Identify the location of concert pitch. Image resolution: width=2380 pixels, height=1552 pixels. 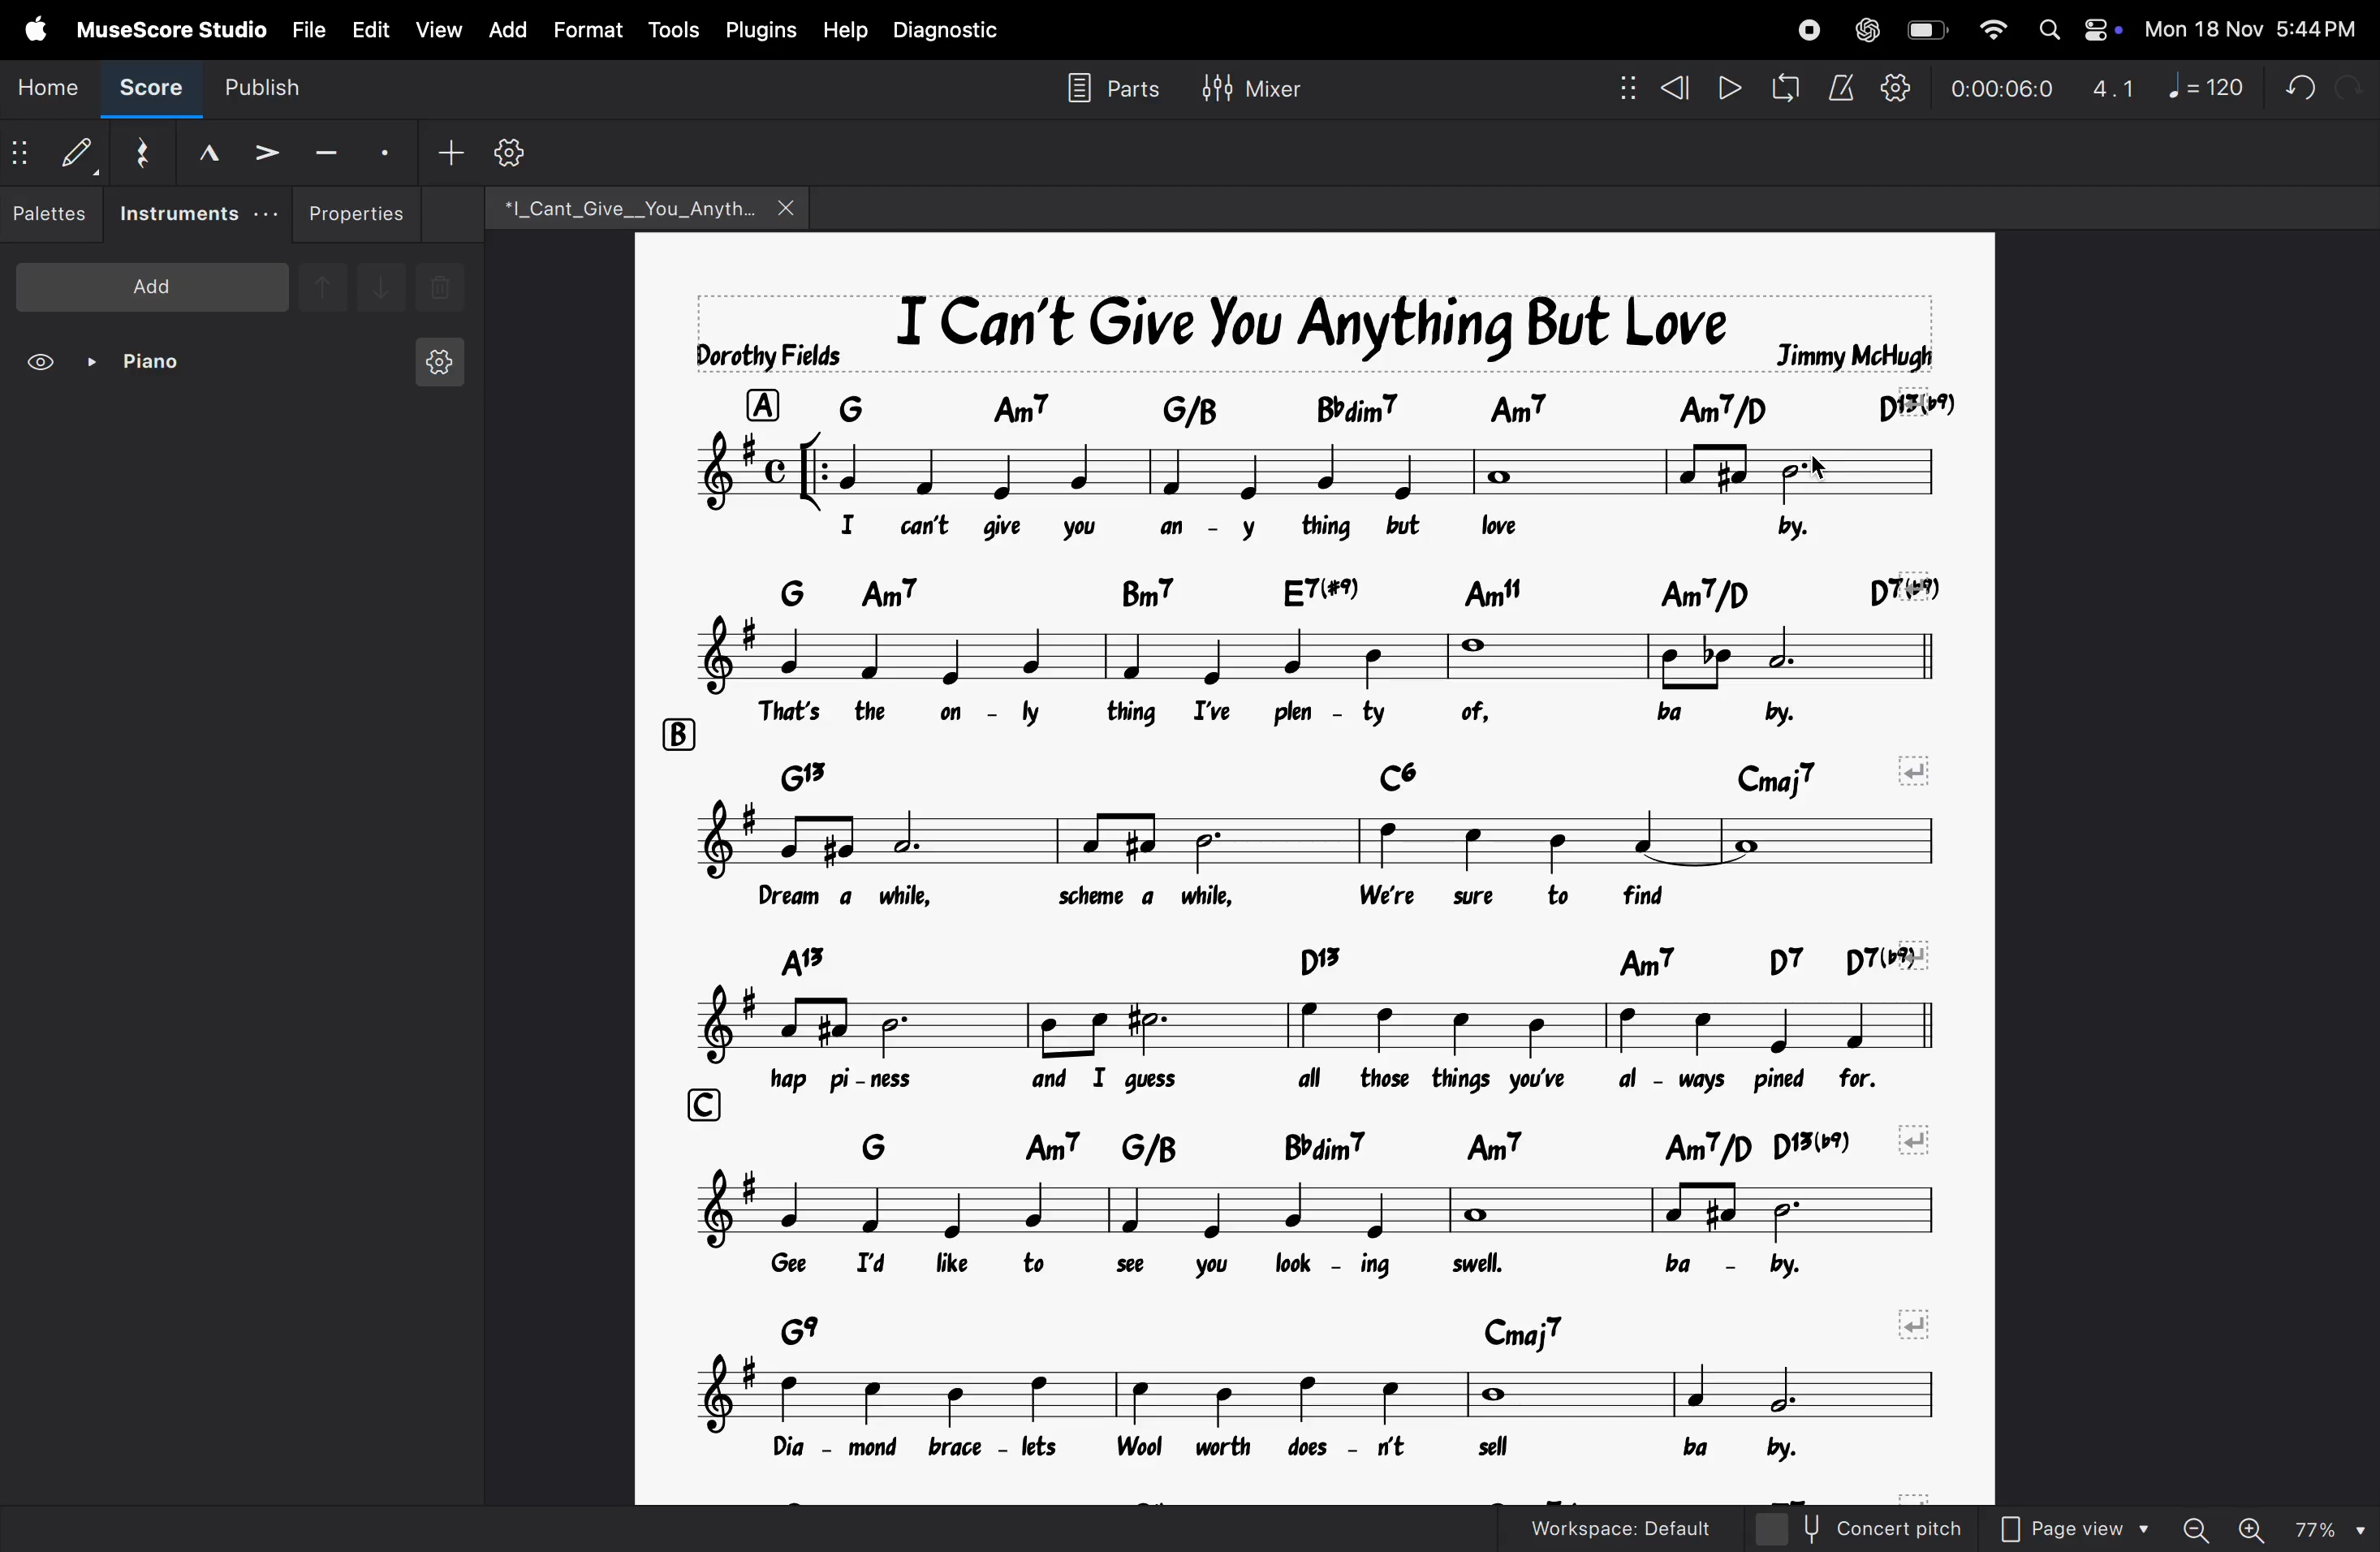
(1857, 1527).